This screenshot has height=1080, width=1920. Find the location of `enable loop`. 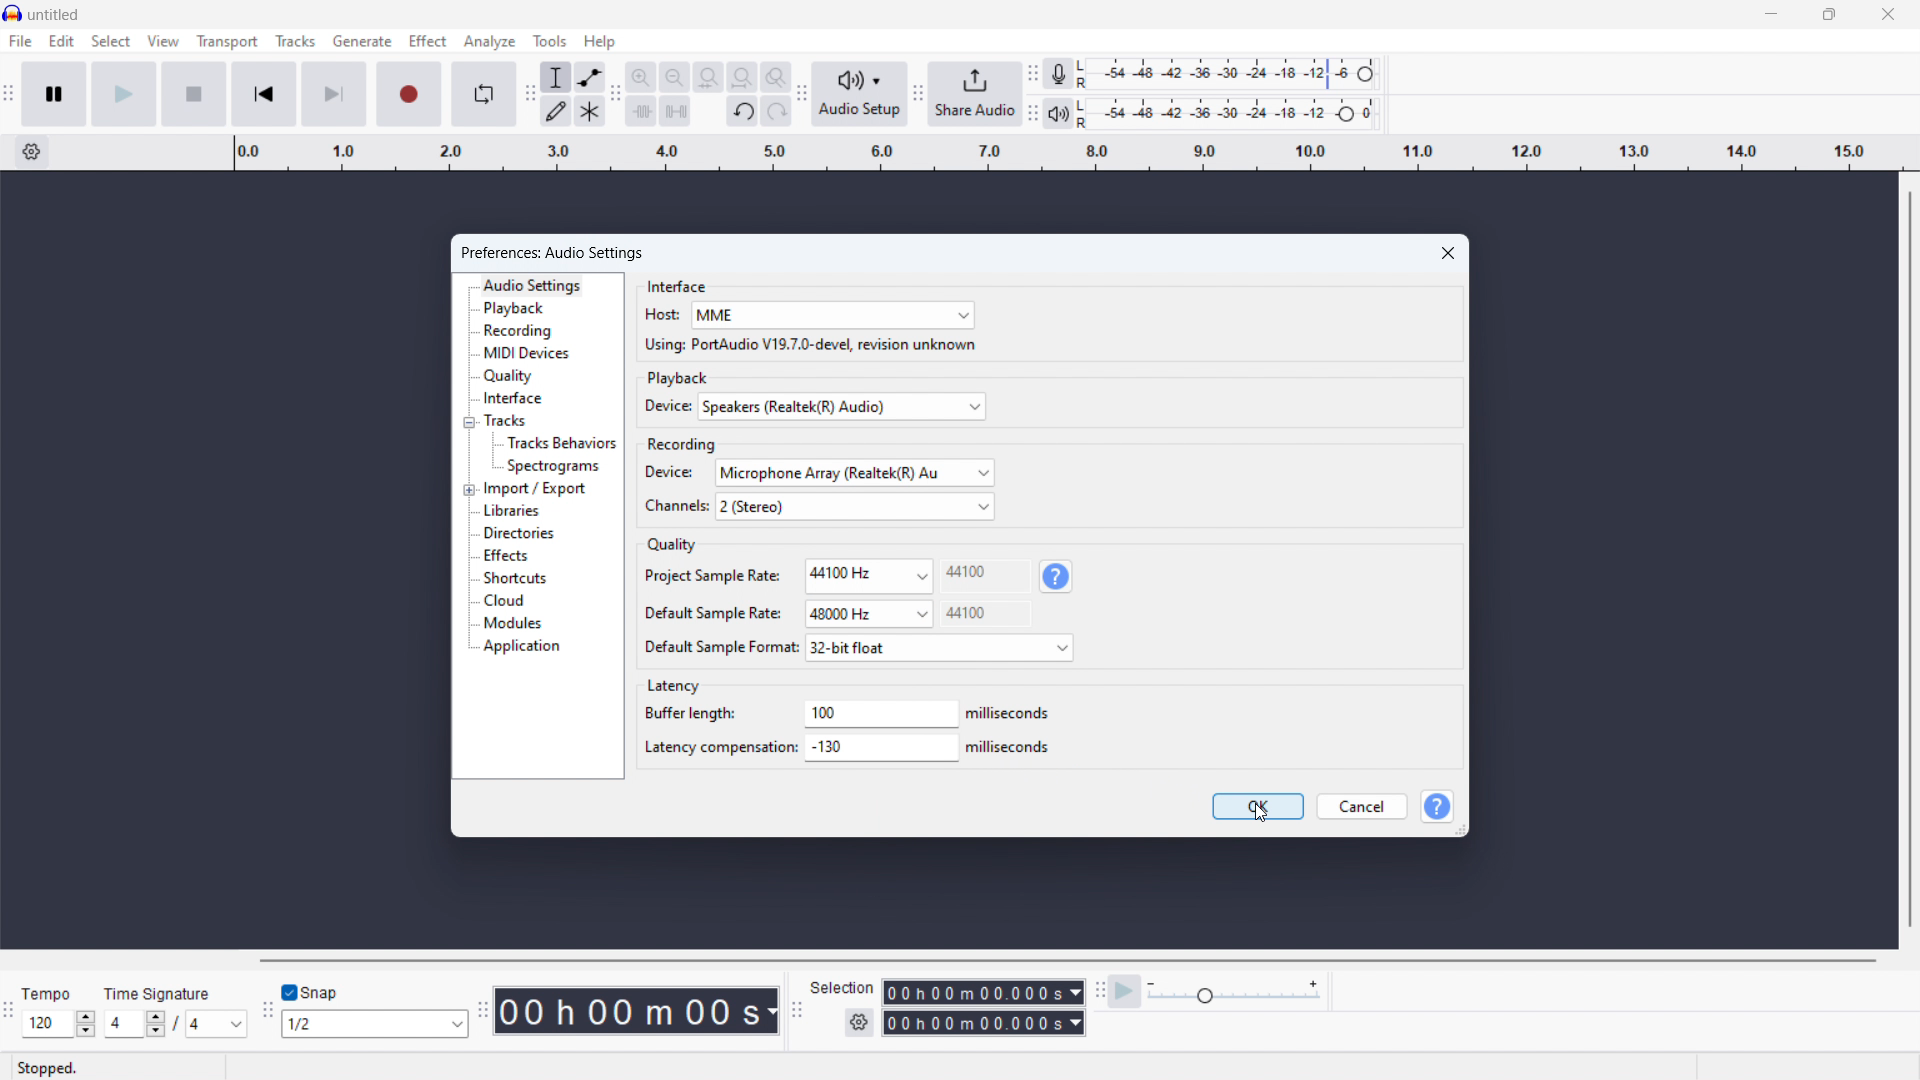

enable loop is located at coordinates (485, 93).